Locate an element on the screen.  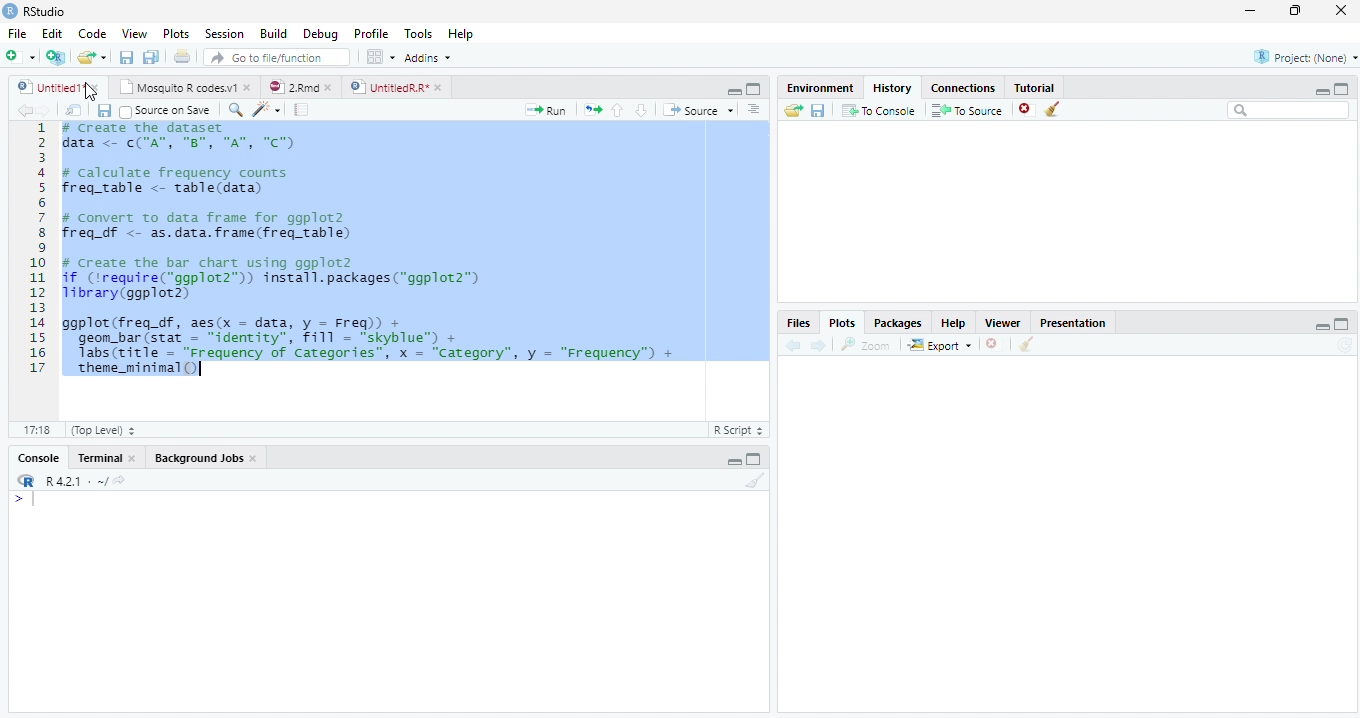
Presentation is located at coordinates (1073, 322).